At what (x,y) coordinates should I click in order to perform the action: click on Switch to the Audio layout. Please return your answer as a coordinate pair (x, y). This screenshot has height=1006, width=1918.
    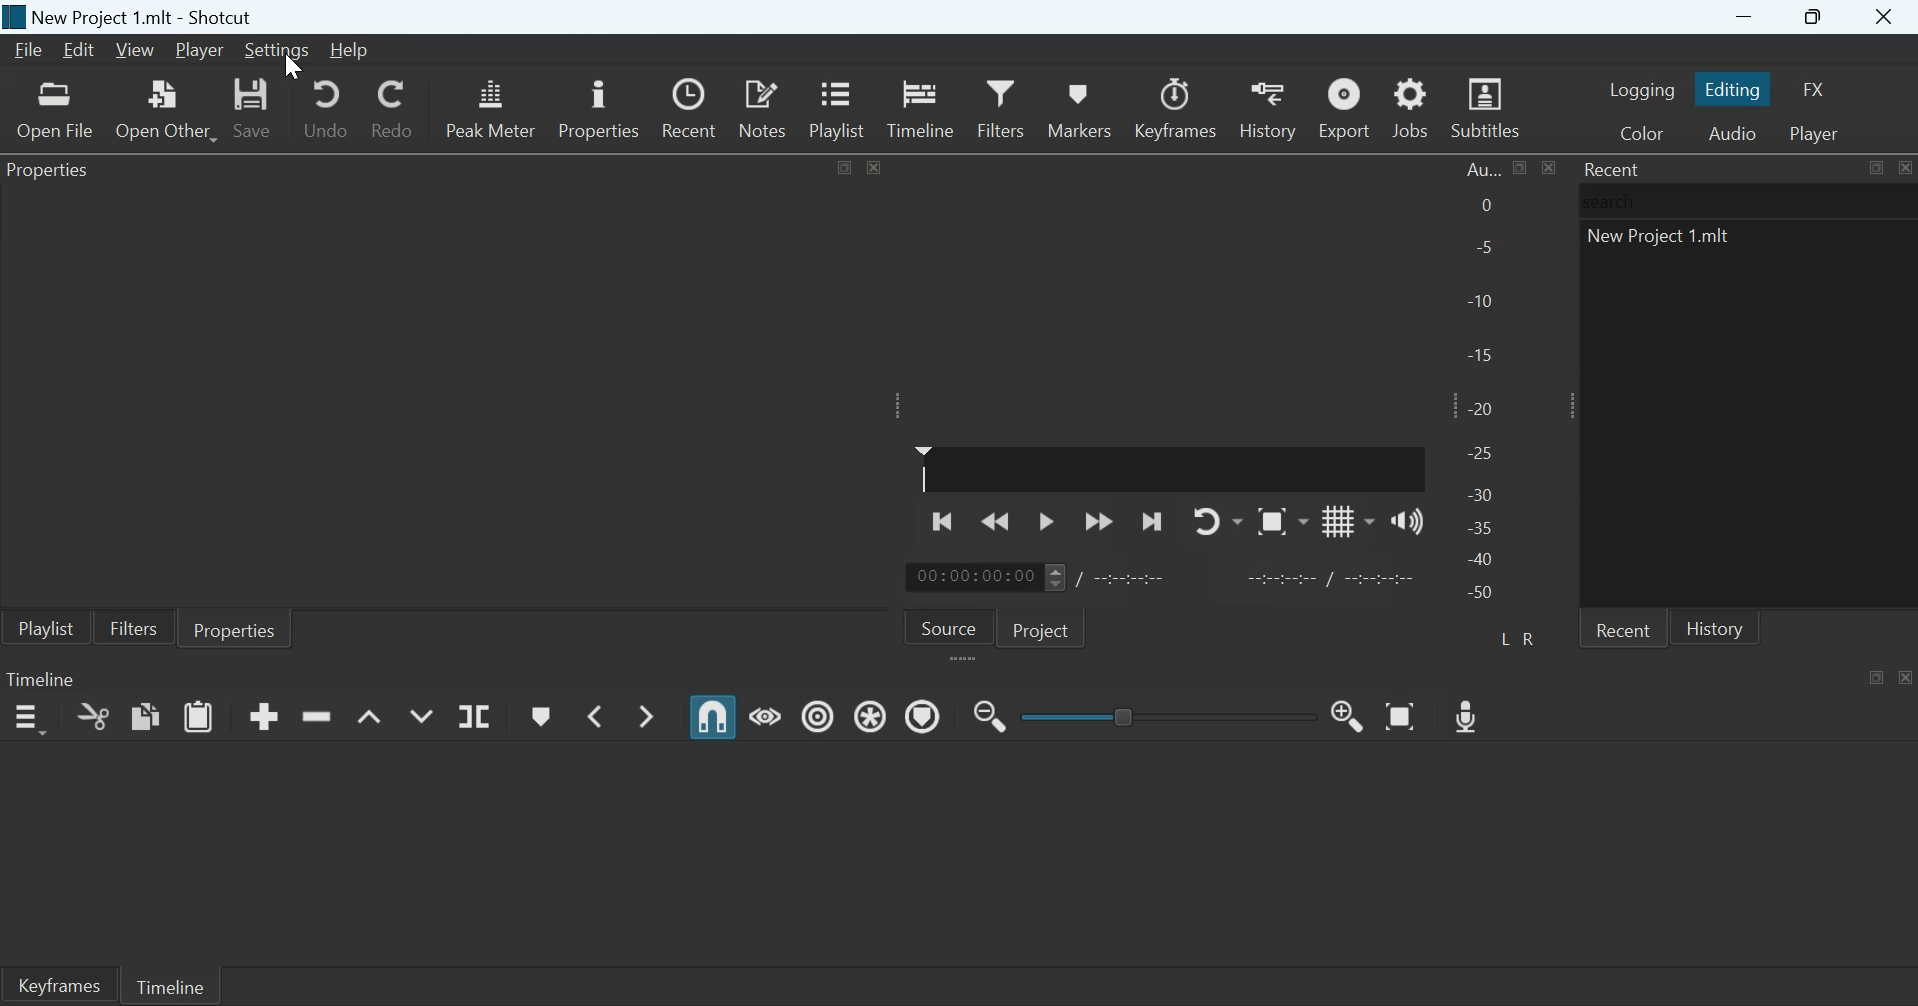
    Looking at the image, I should click on (1732, 132).